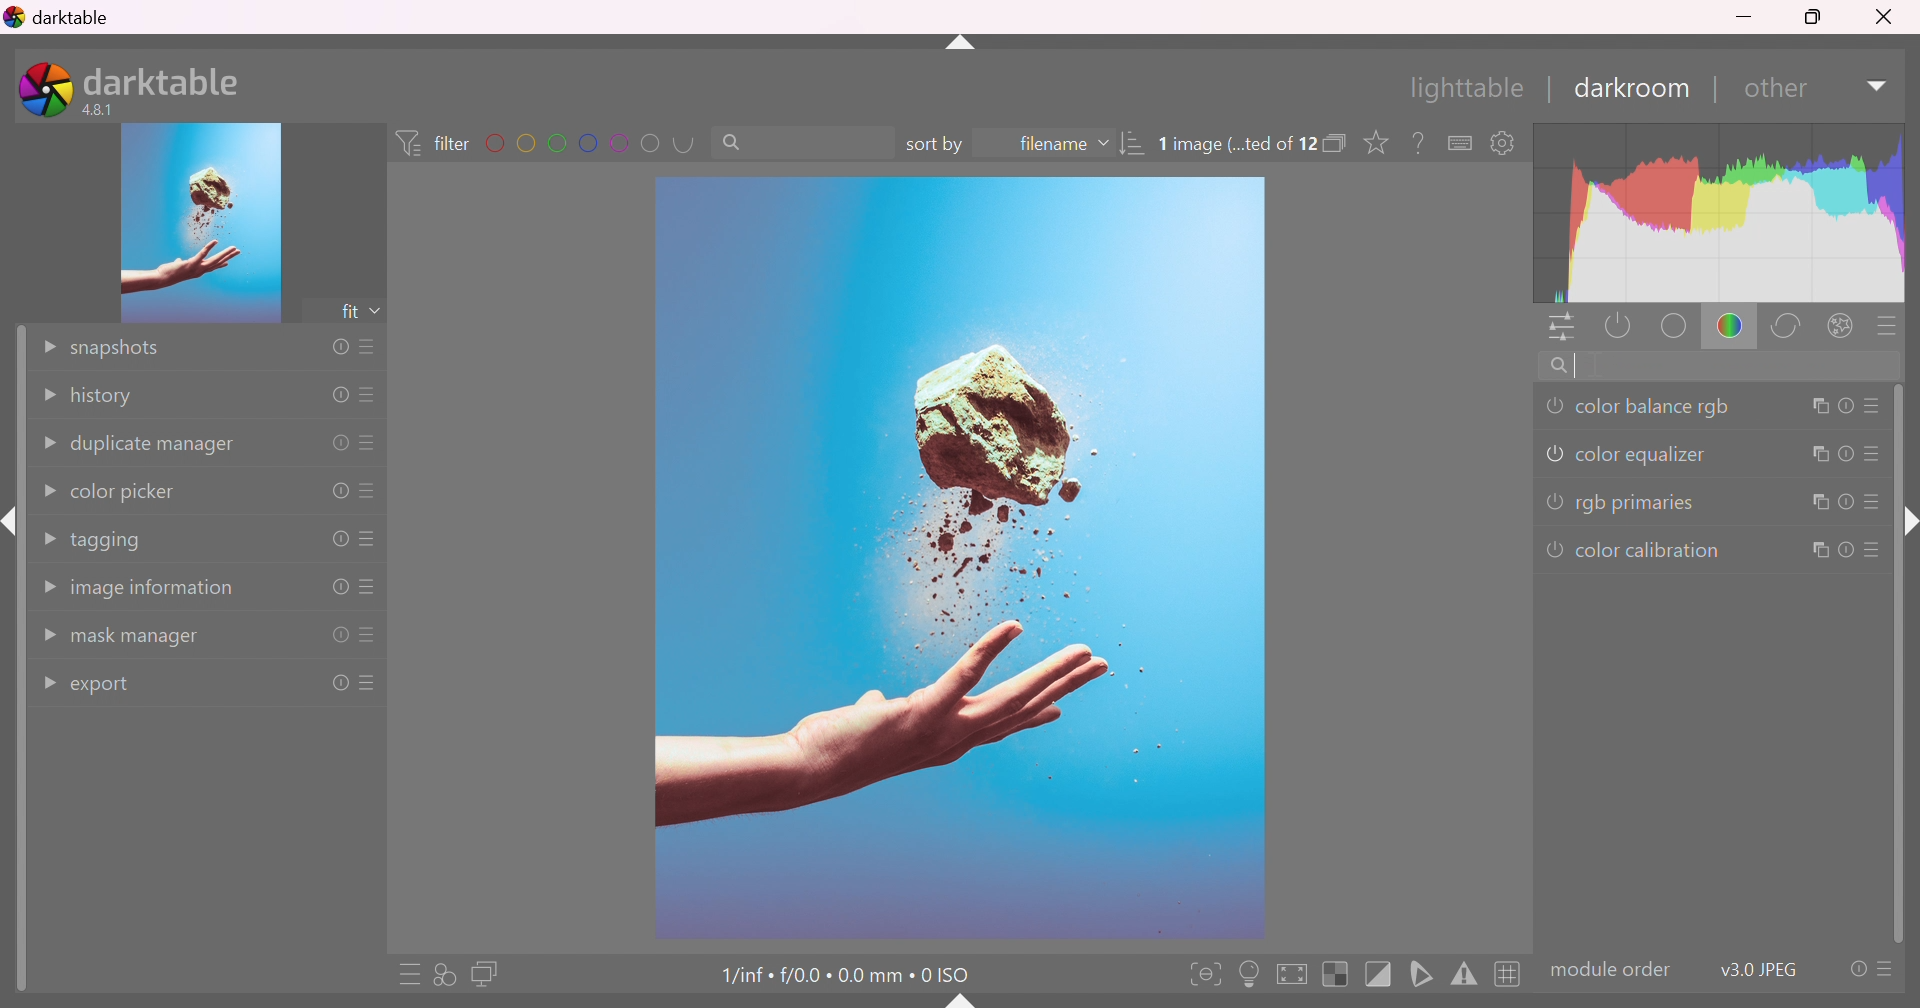 This screenshot has height=1008, width=1920. I want to click on toggle ISO 12646 color assessment conditions, so click(1251, 972).